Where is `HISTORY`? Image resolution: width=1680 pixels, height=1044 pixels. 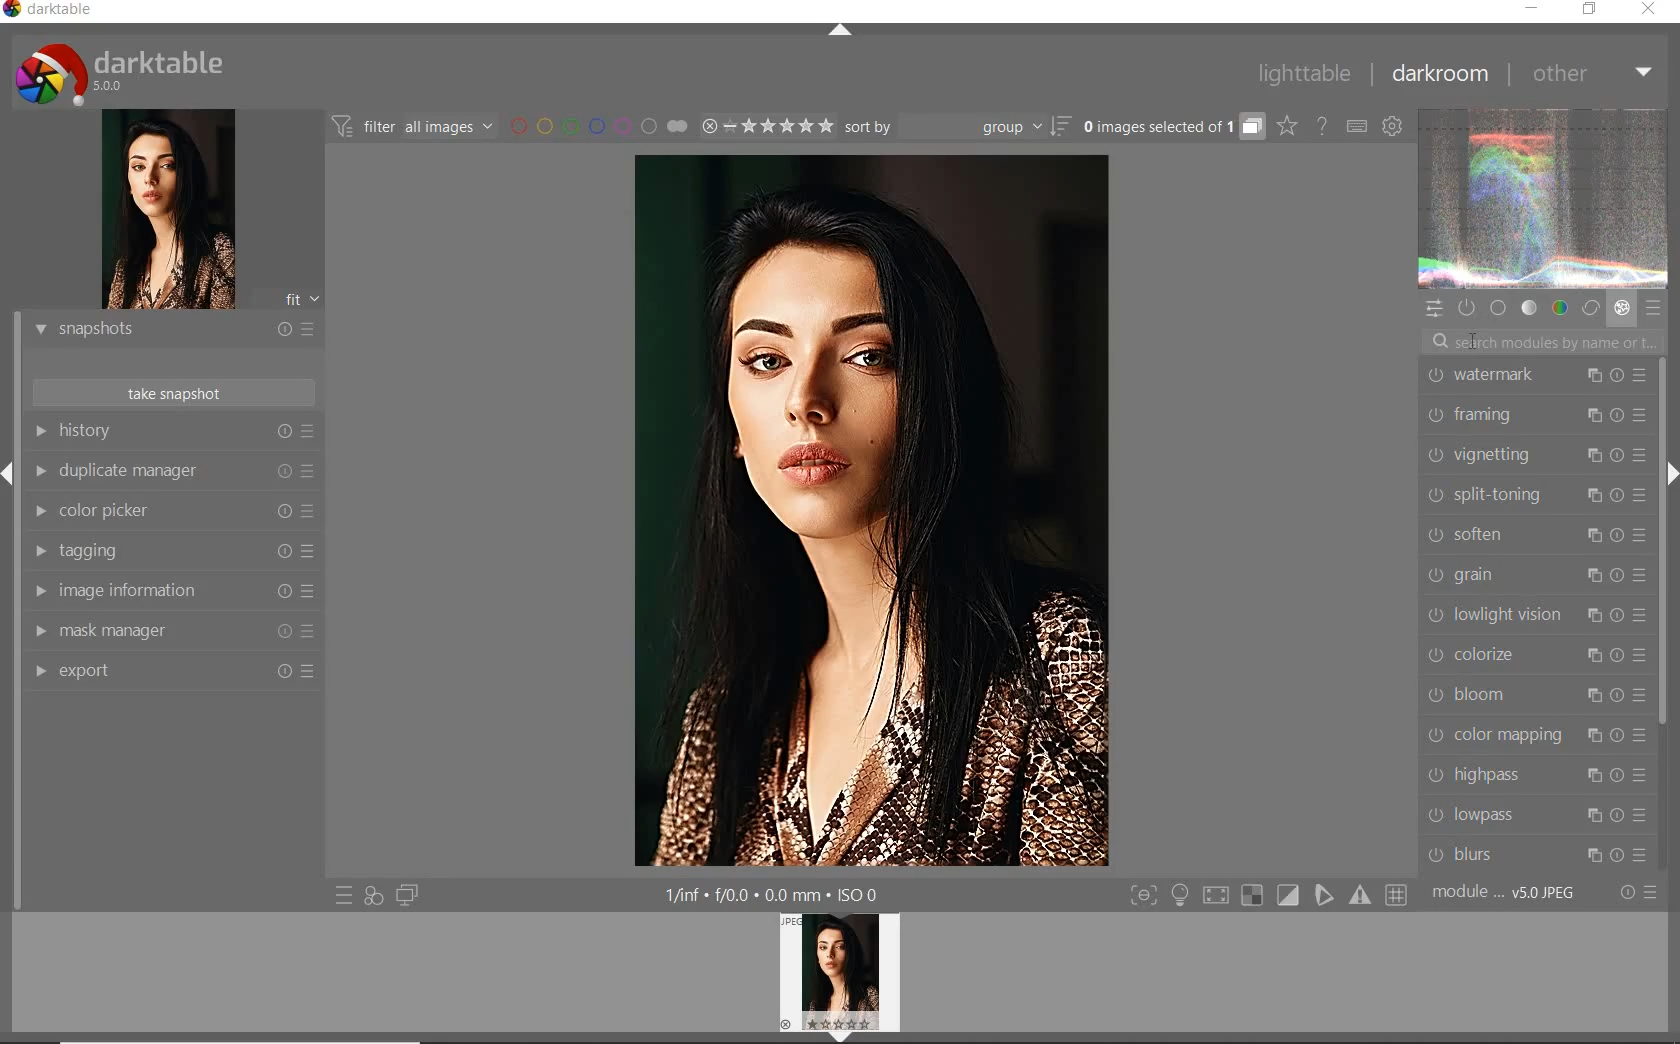 HISTORY is located at coordinates (173, 433).